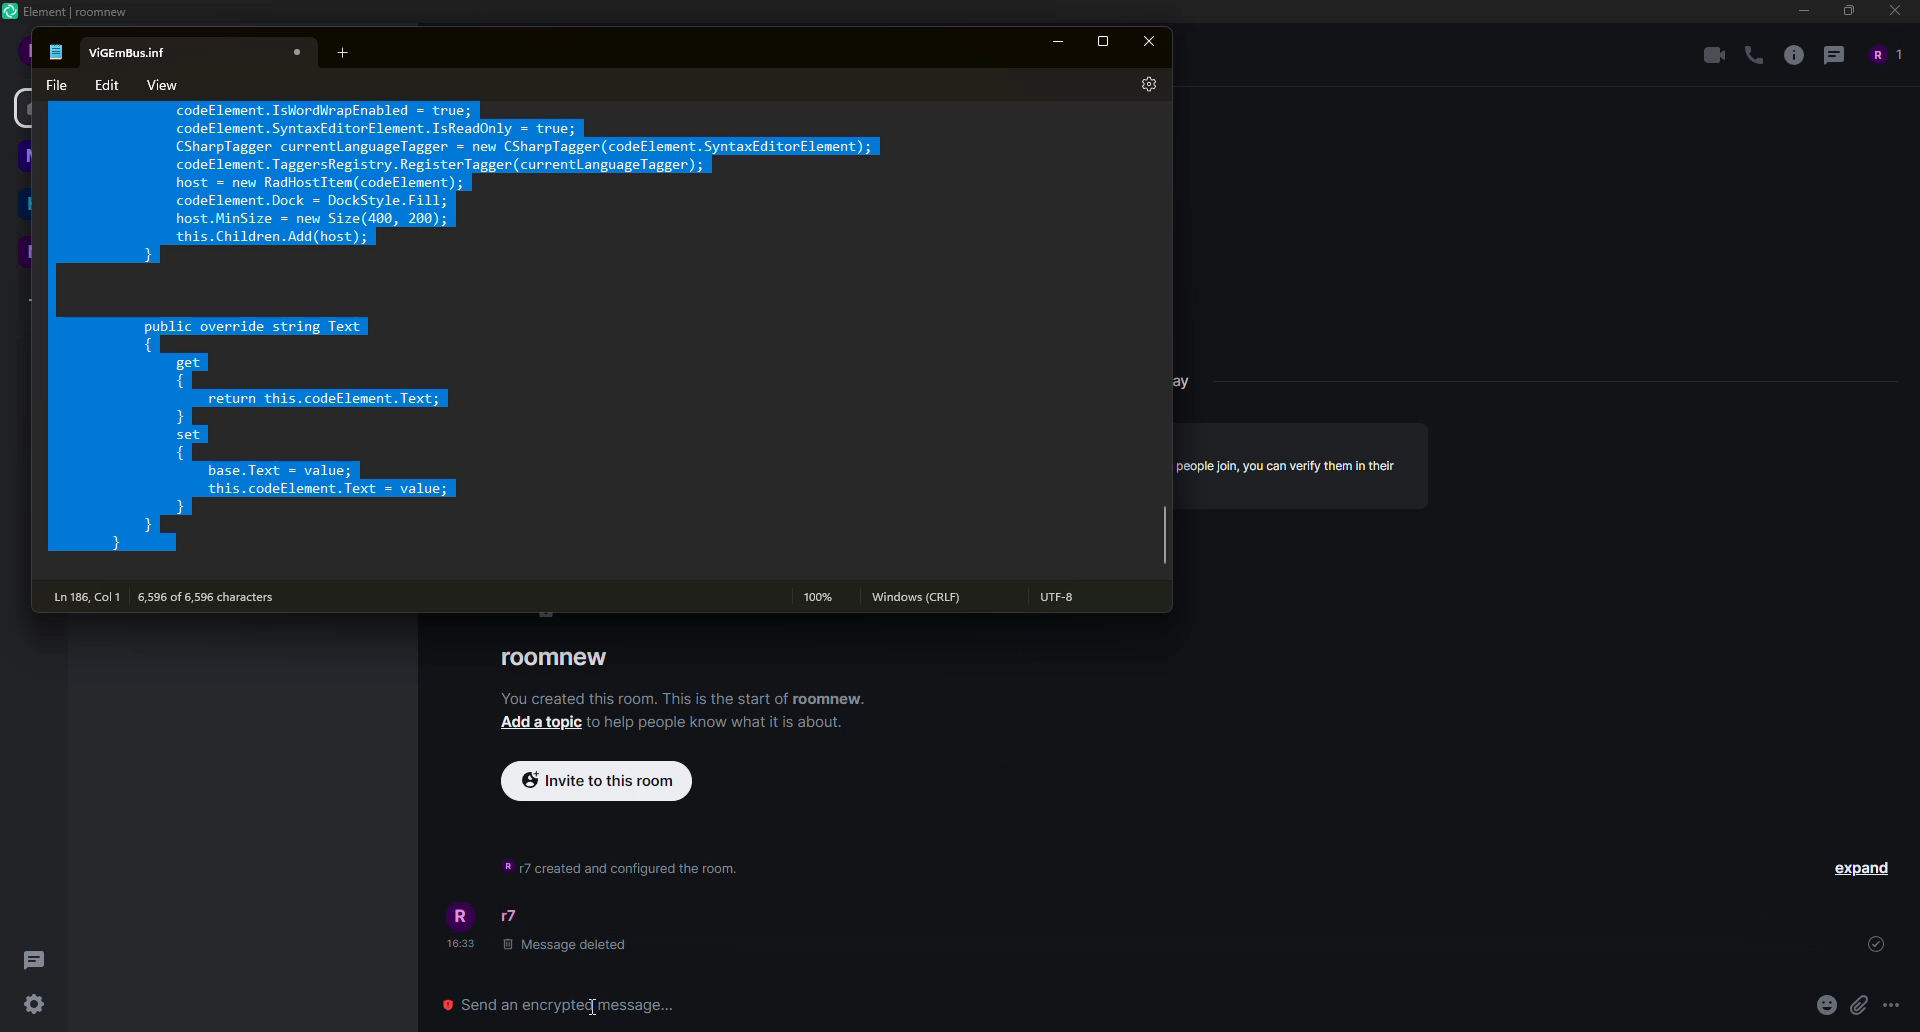 The height and width of the screenshot is (1032, 1920). What do you see at coordinates (816, 596) in the screenshot?
I see `100` at bounding box center [816, 596].